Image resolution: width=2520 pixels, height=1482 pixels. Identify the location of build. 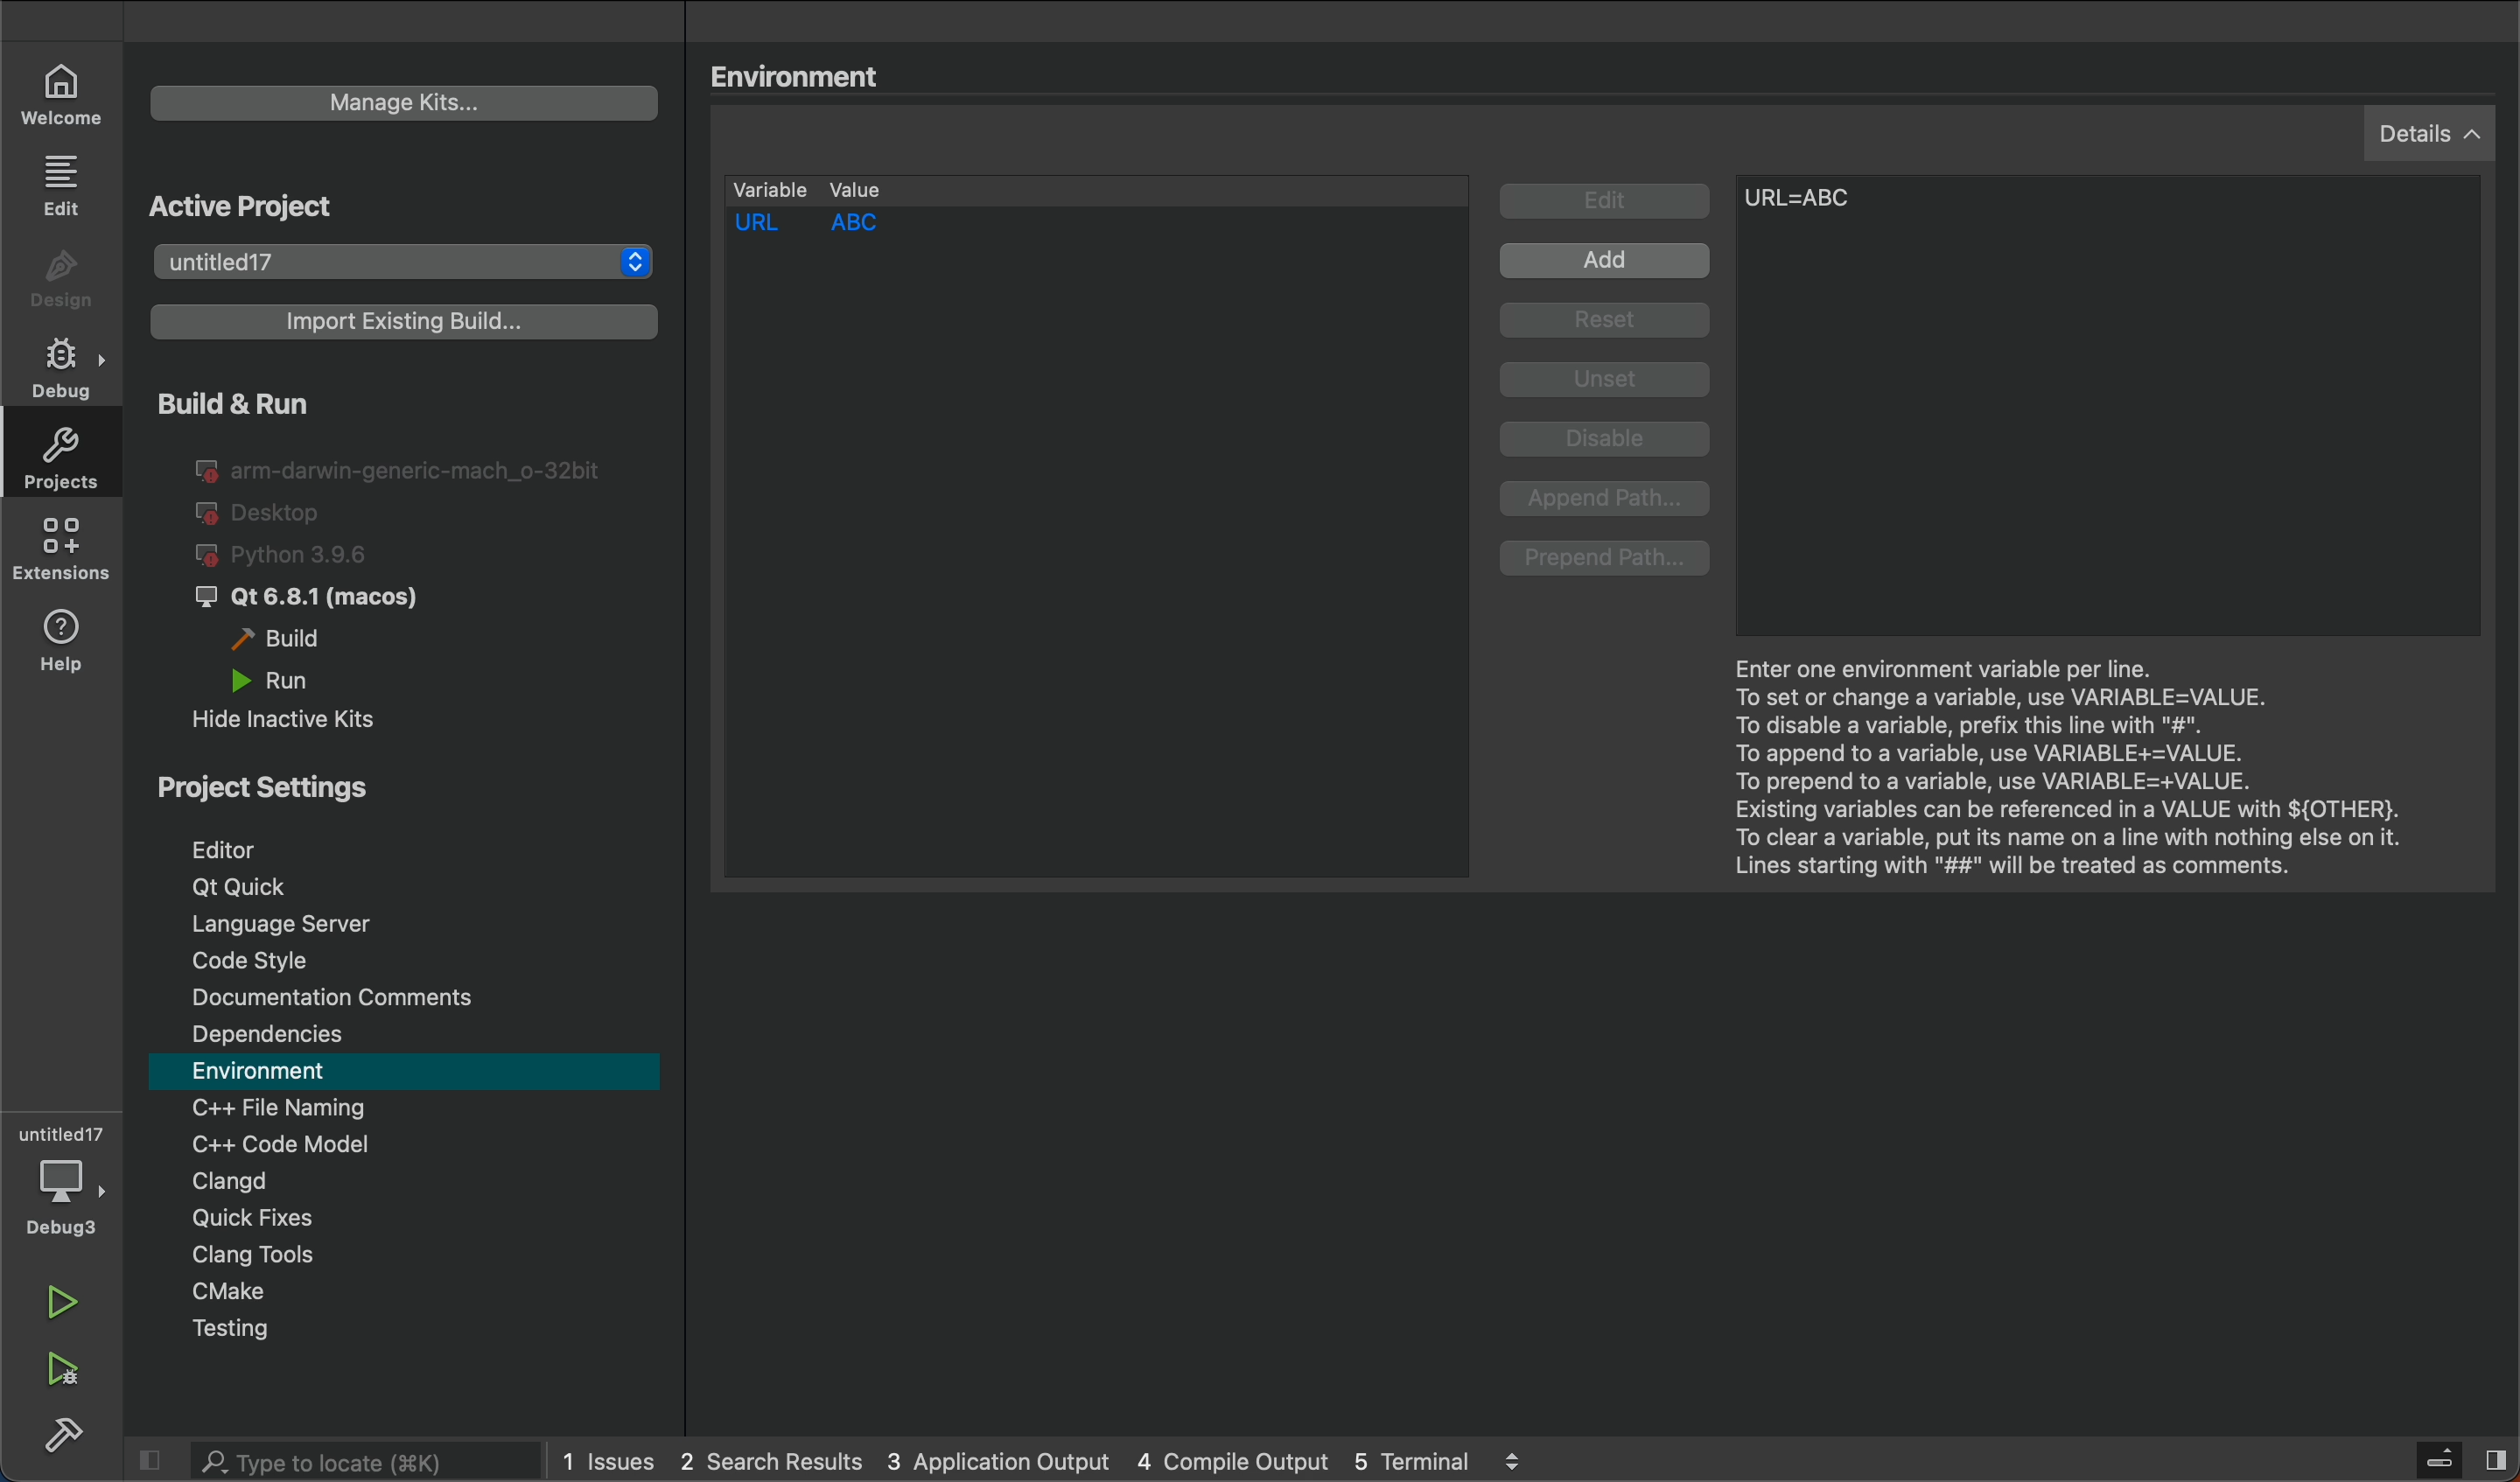
(60, 1437).